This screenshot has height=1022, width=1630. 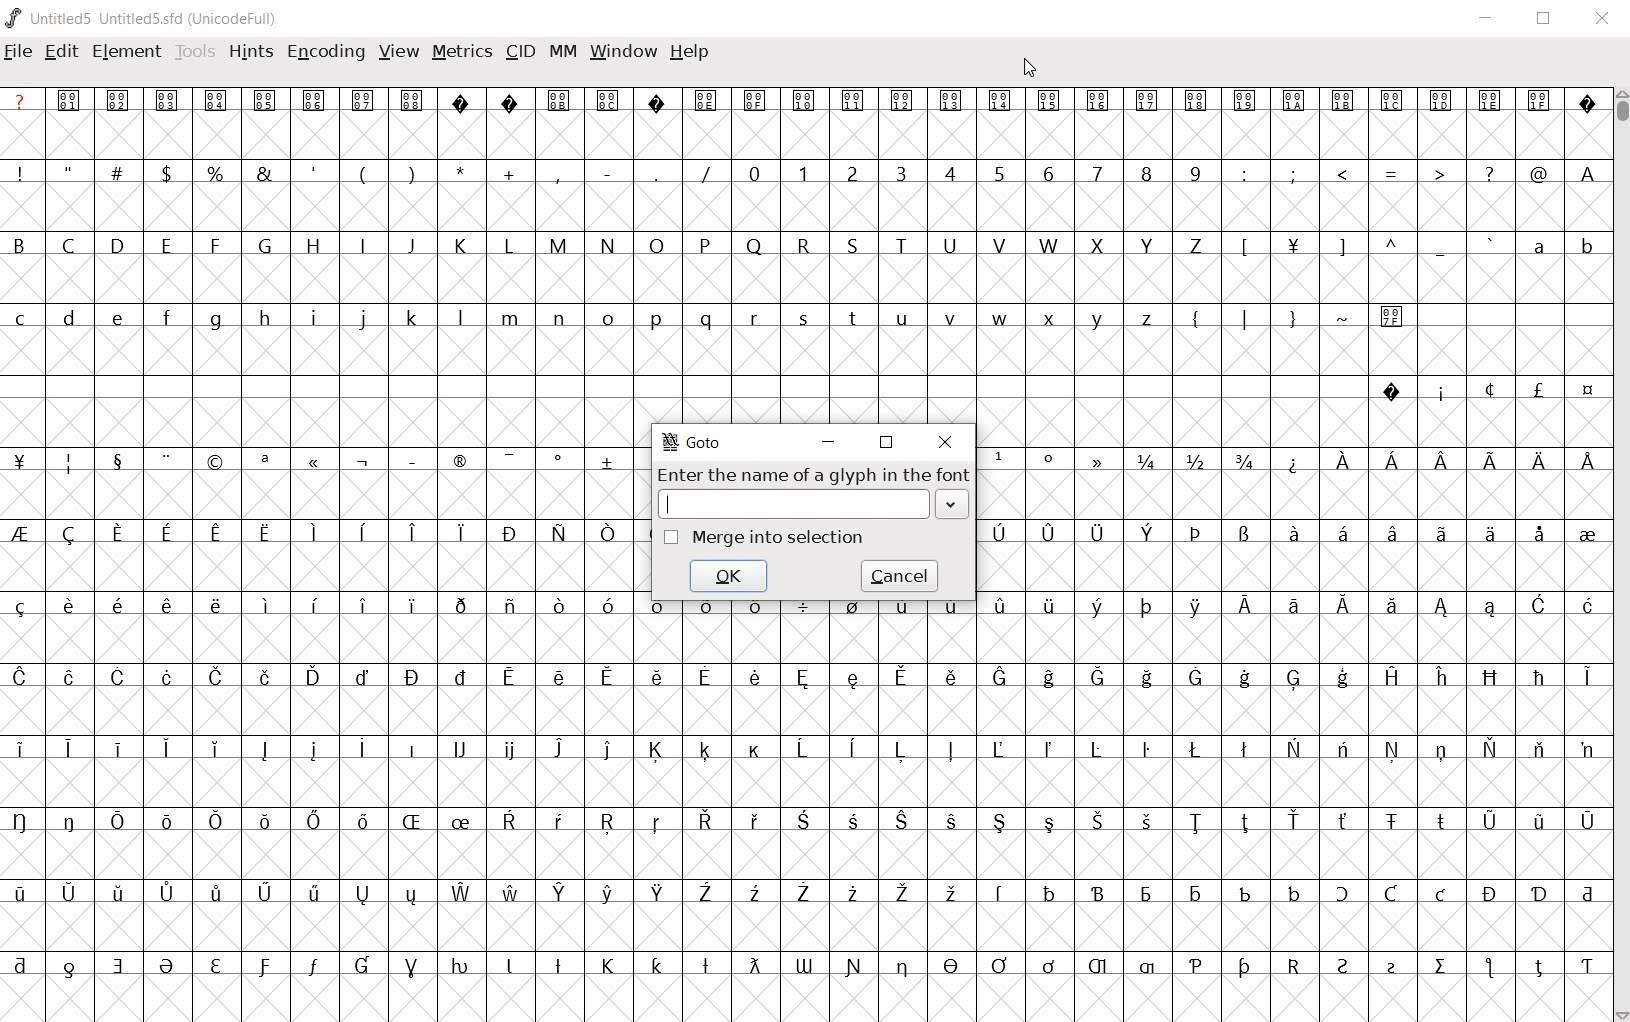 I want to click on Symbol, so click(x=66, y=607).